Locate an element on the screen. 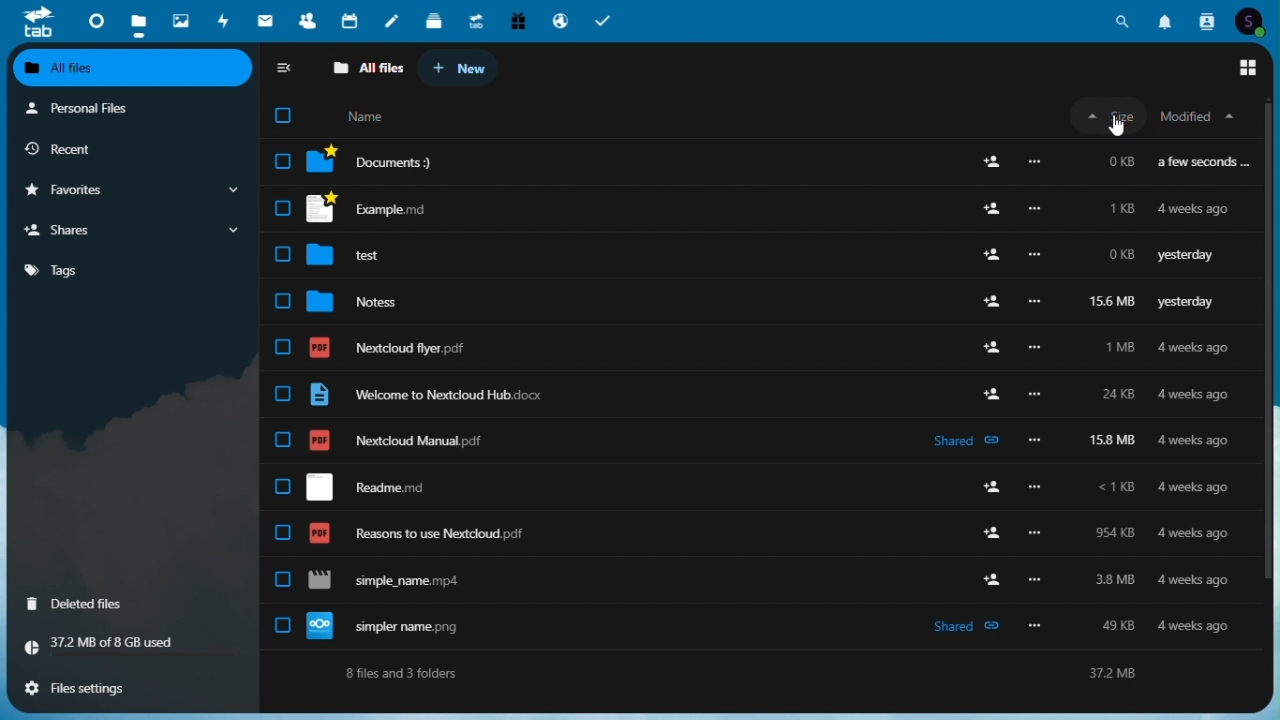 The width and height of the screenshot is (1280, 720). tasks is located at coordinates (604, 21).